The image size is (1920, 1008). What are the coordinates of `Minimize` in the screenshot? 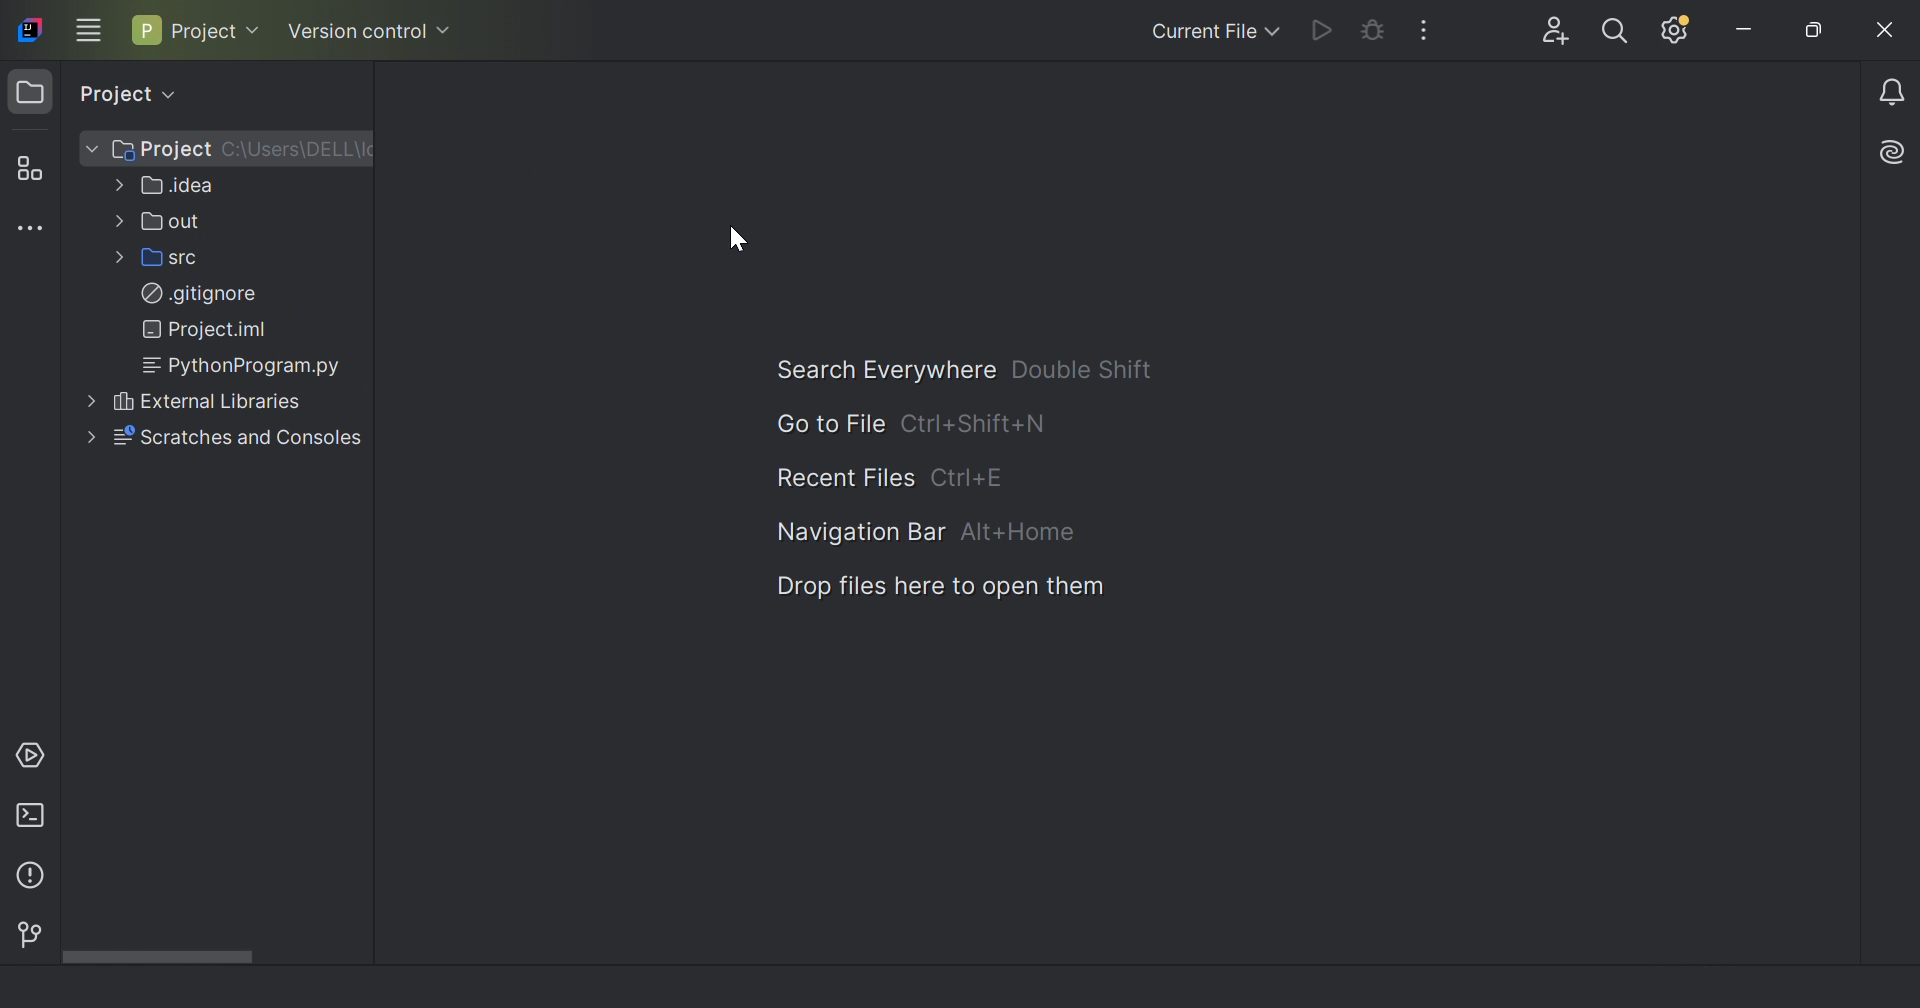 It's located at (1751, 32).